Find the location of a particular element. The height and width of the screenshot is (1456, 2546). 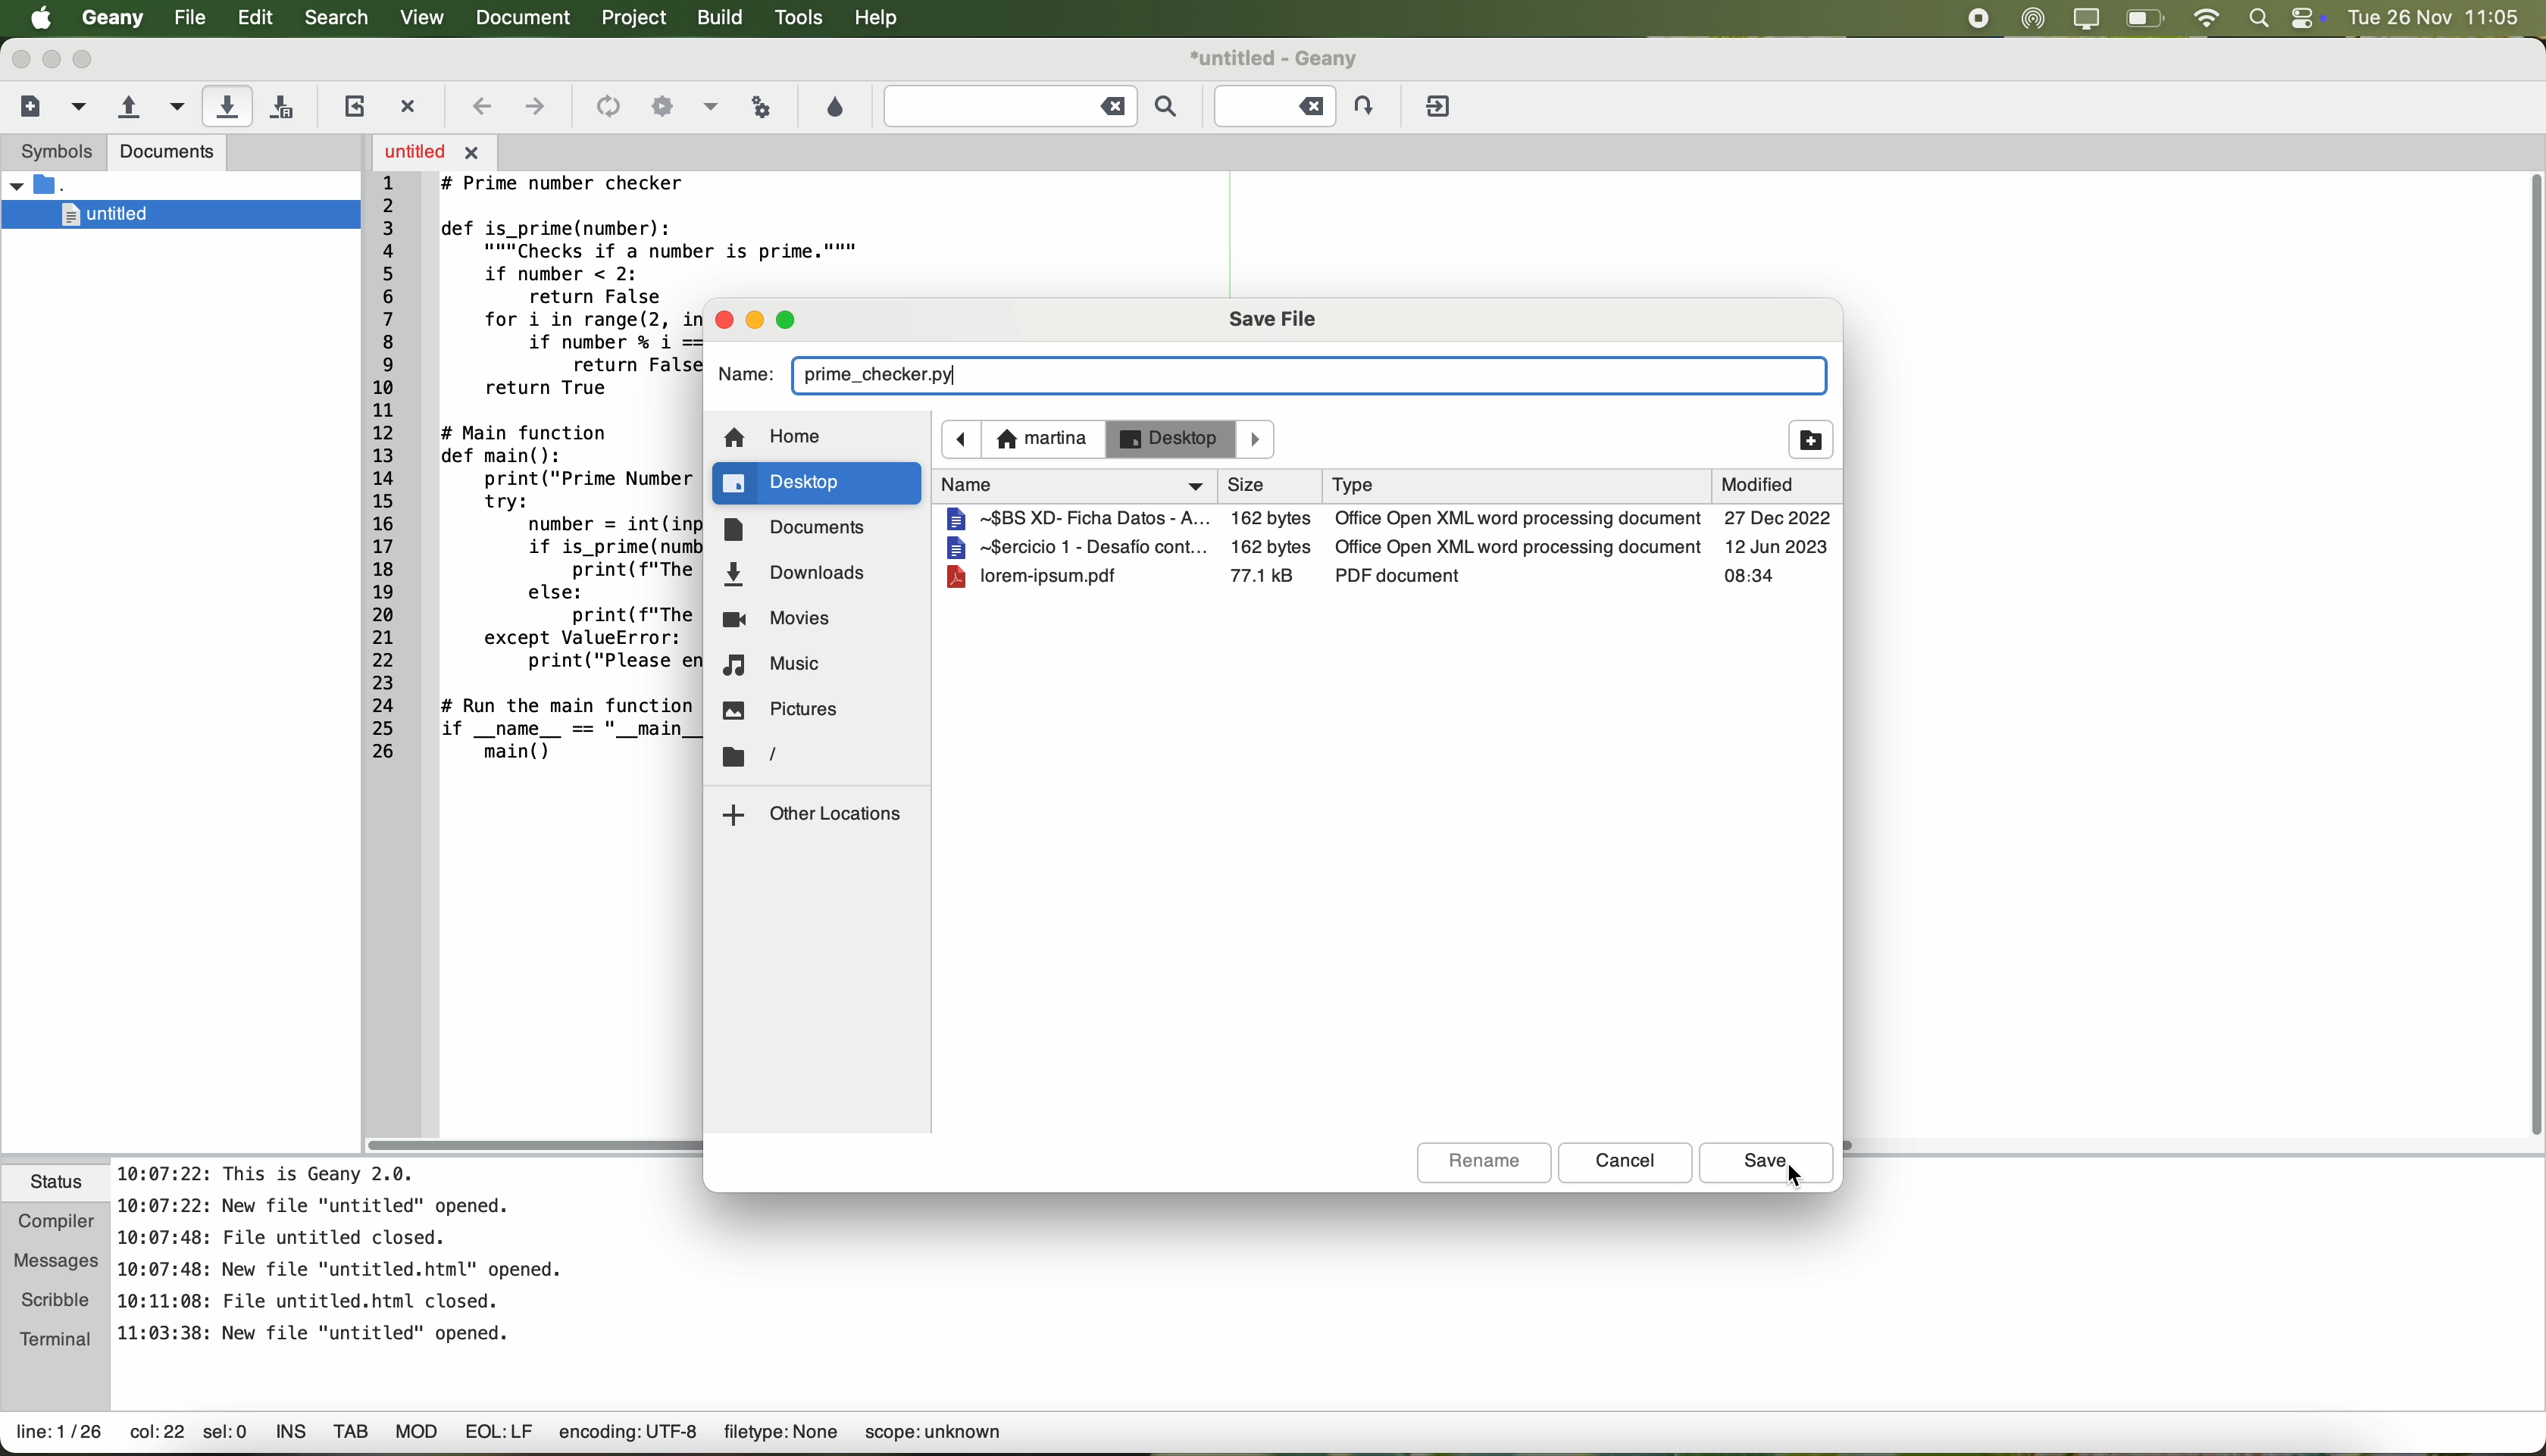

document is located at coordinates (530, 19).